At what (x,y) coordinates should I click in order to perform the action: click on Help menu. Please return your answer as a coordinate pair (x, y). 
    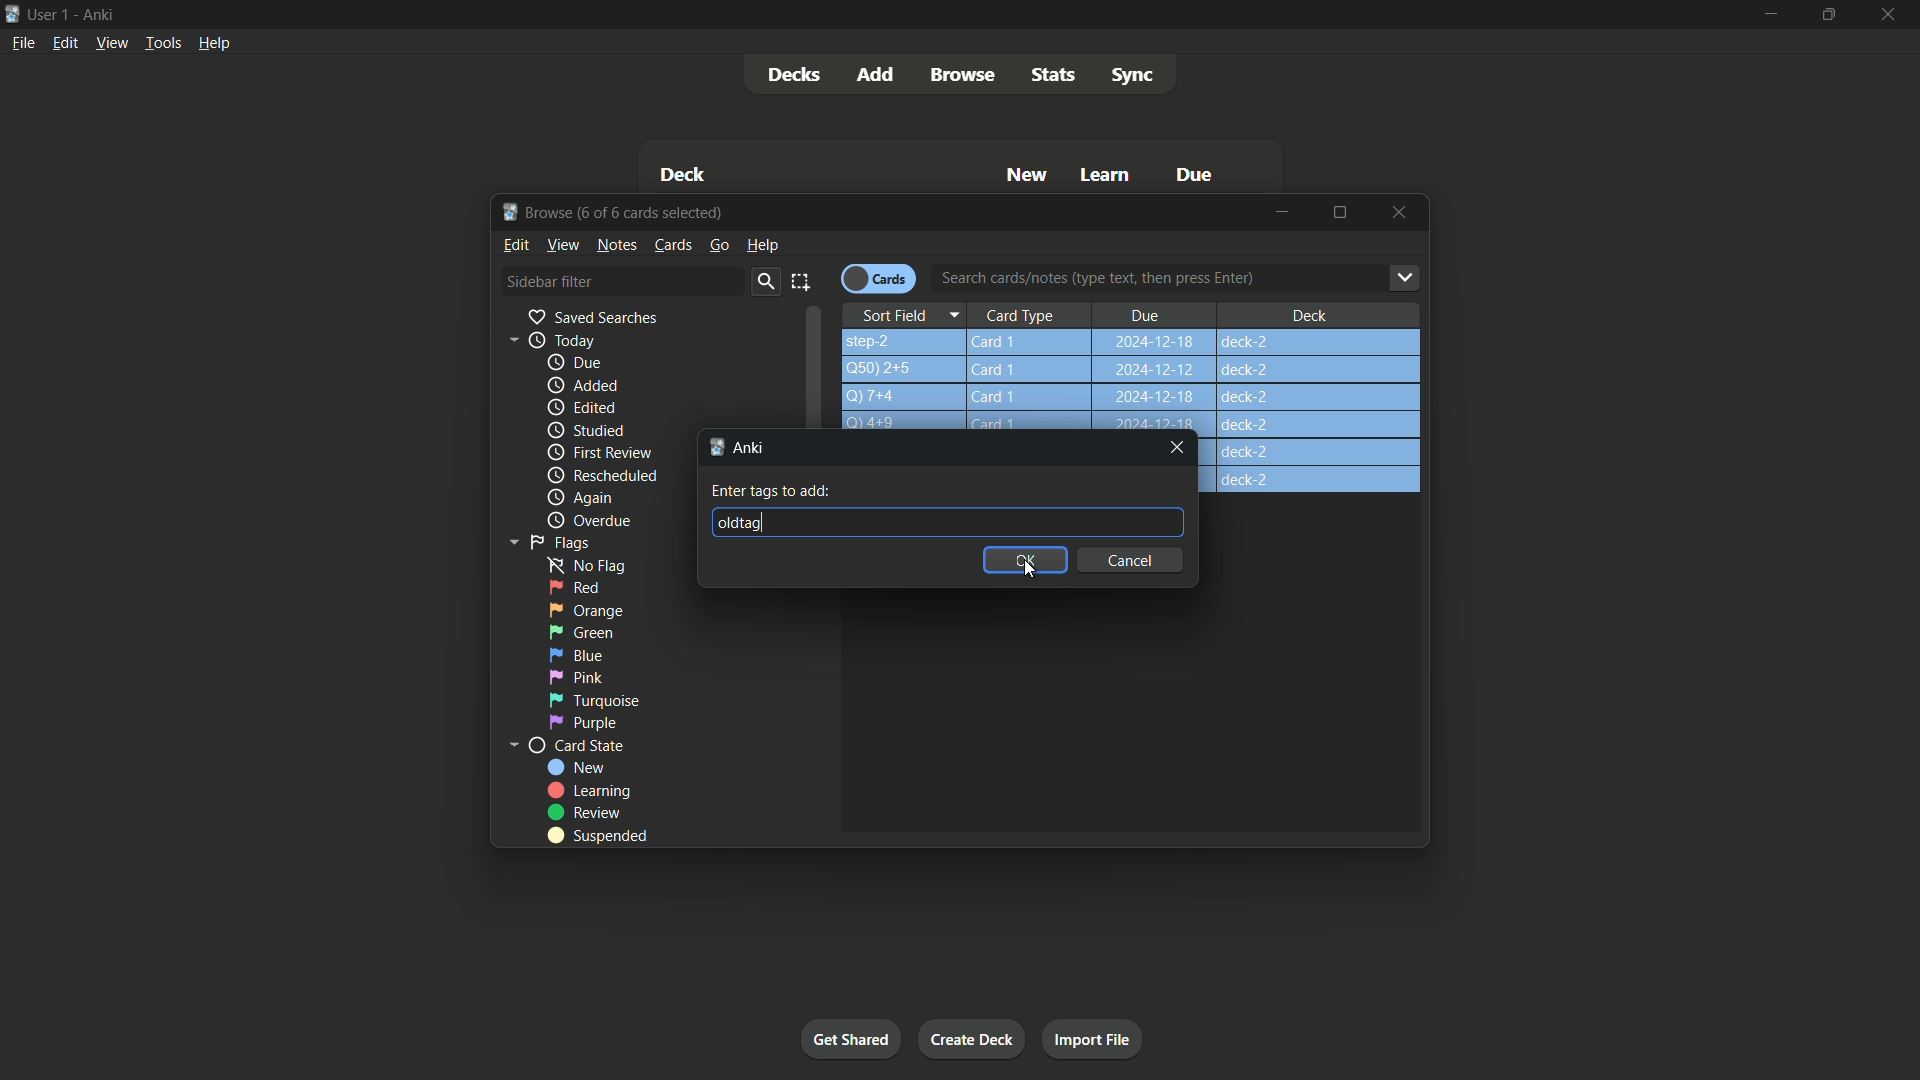
    Looking at the image, I should click on (217, 43).